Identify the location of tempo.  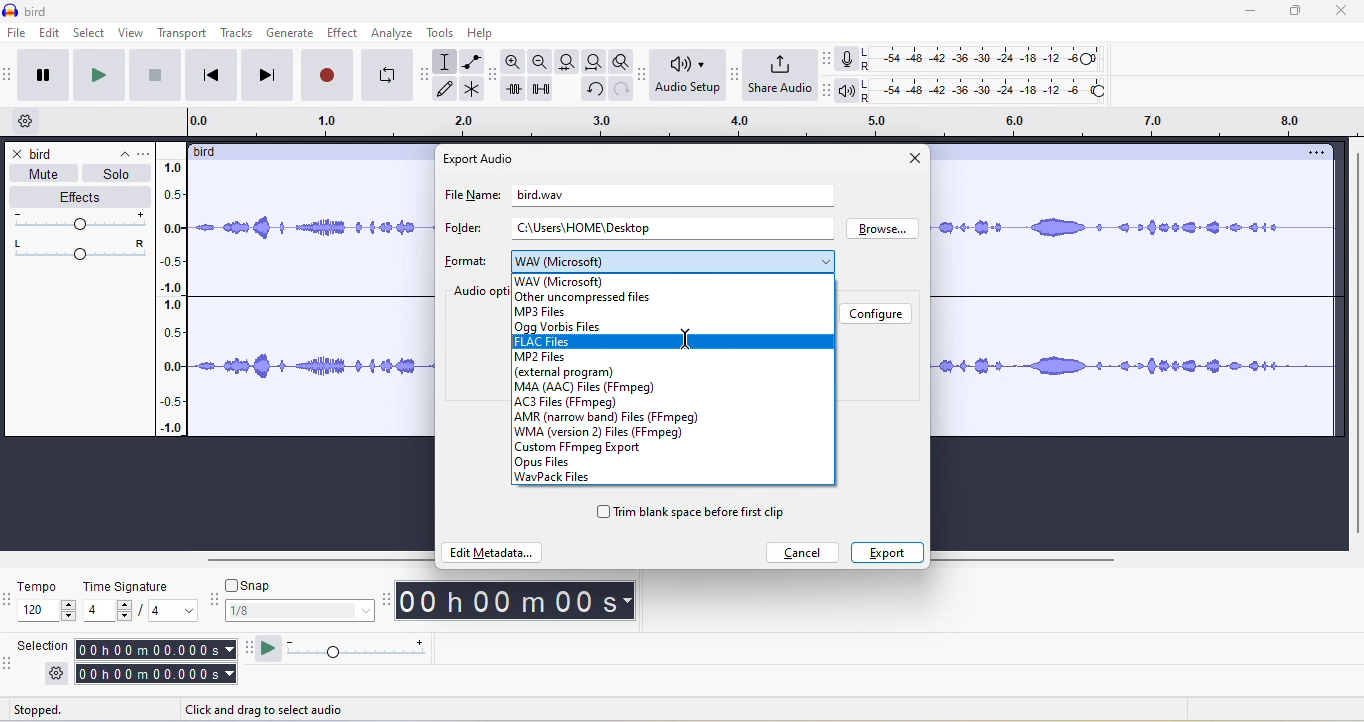
(47, 603).